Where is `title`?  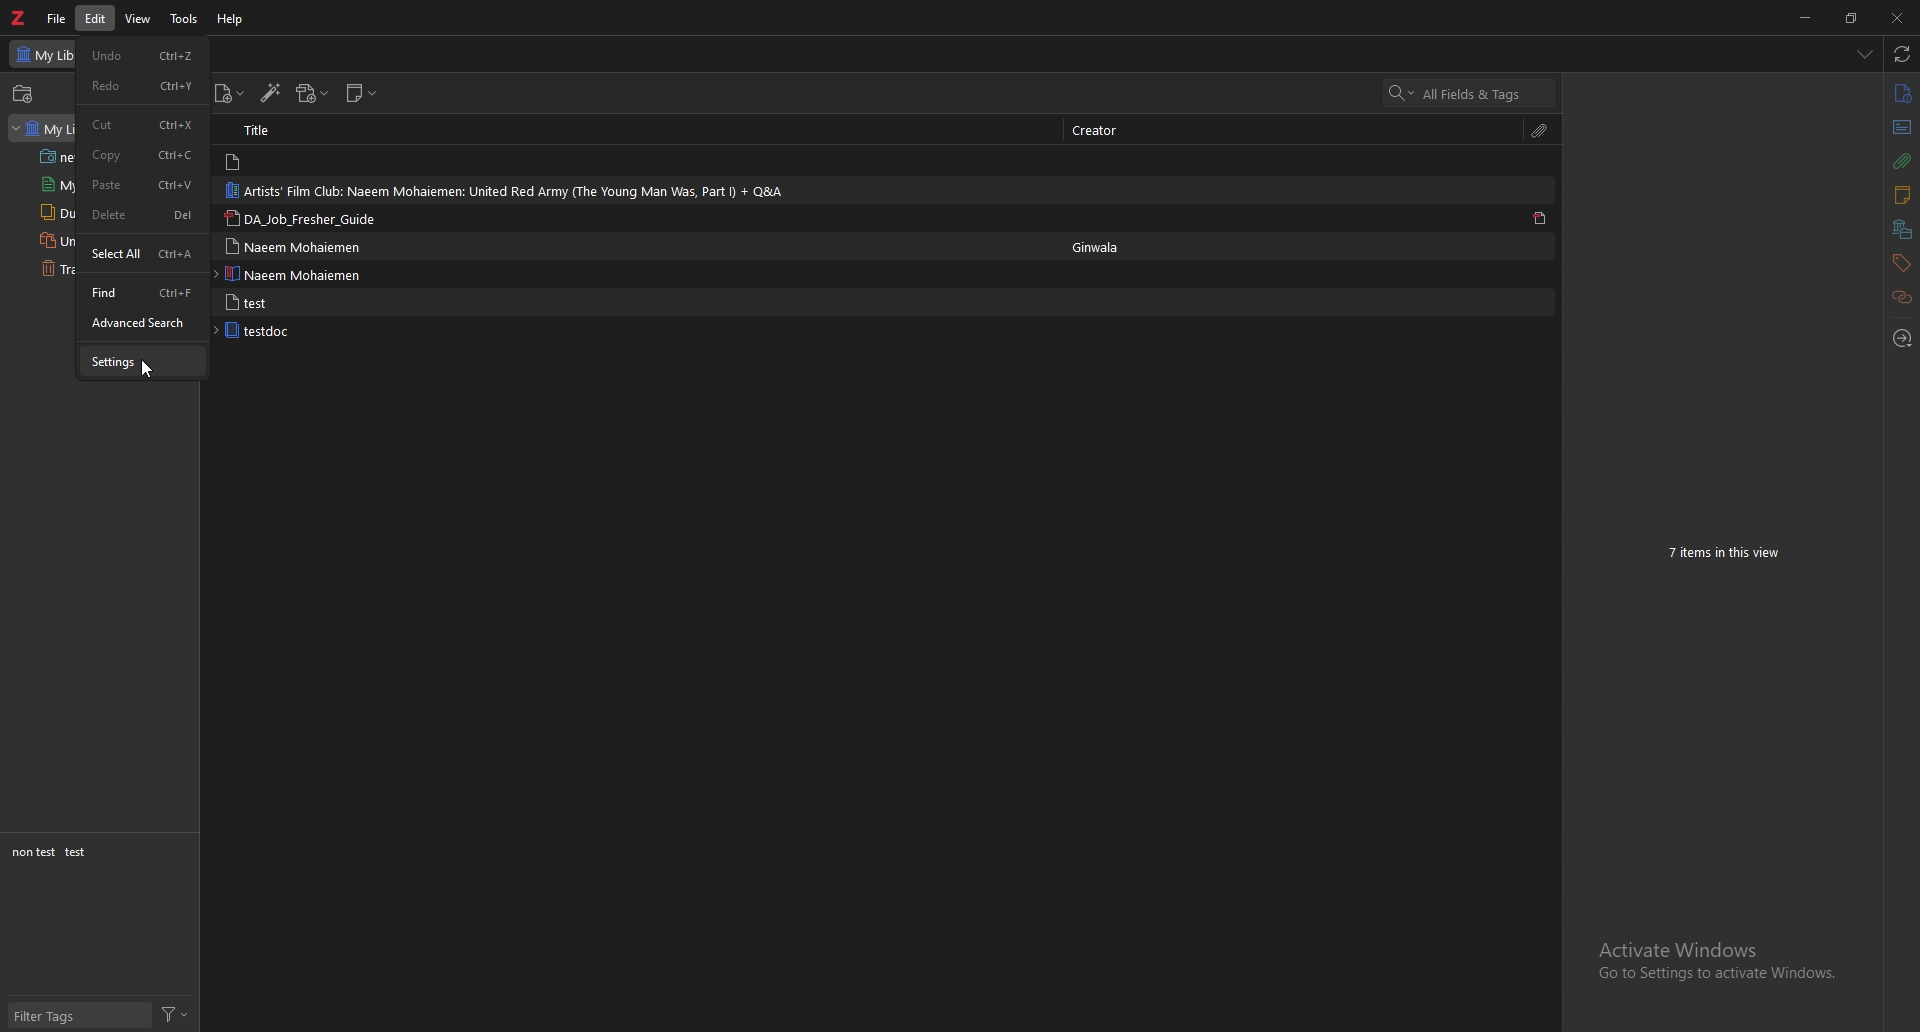 title is located at coordinates (277, 131).